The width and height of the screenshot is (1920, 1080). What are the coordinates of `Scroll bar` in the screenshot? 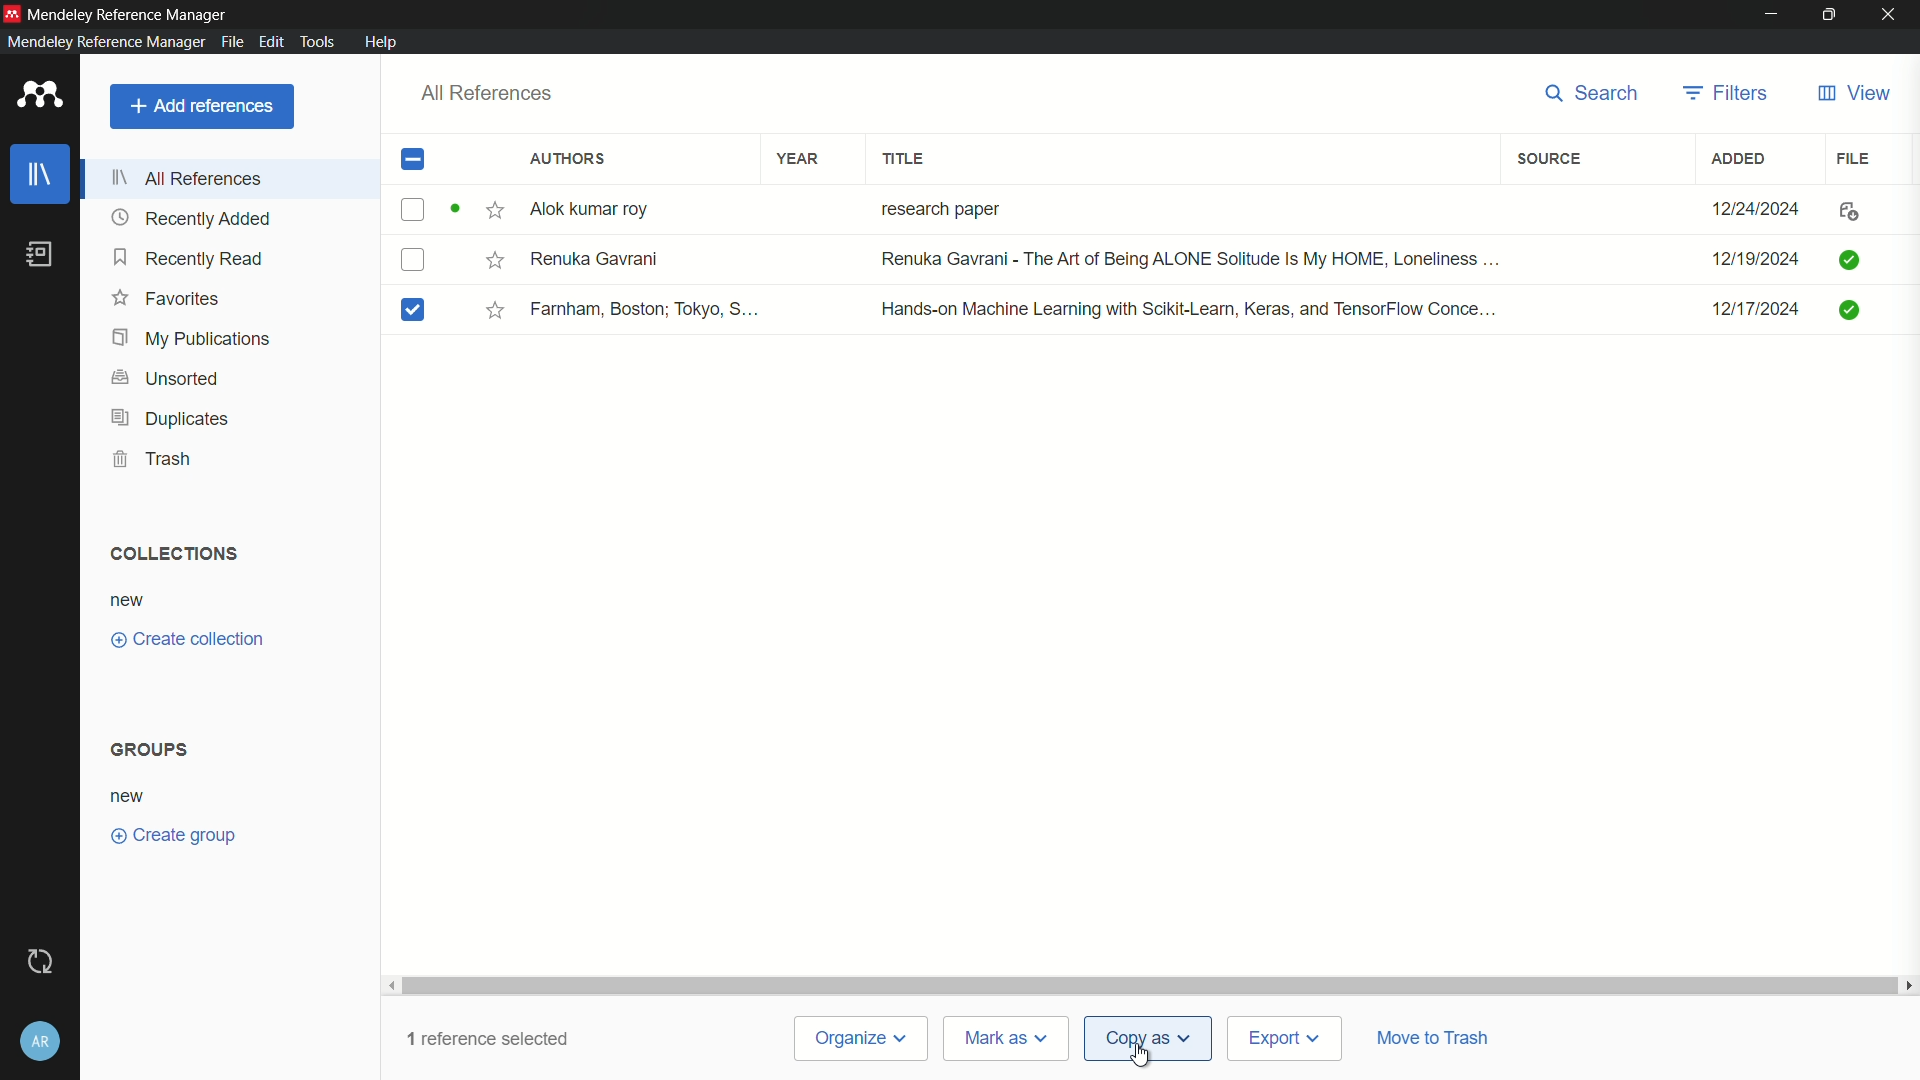 It's located at (1151, 981).